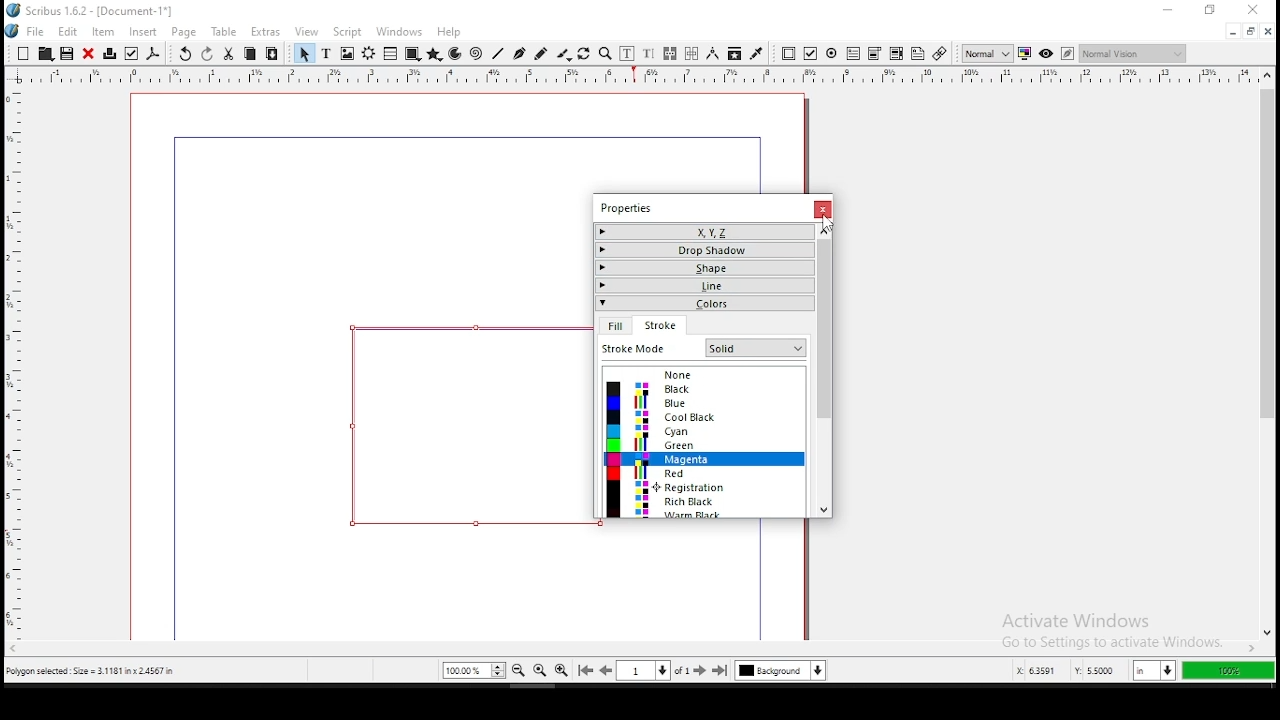 This screenshot has height=720, width=1280. I want to click on measurement, so click(713, 54).